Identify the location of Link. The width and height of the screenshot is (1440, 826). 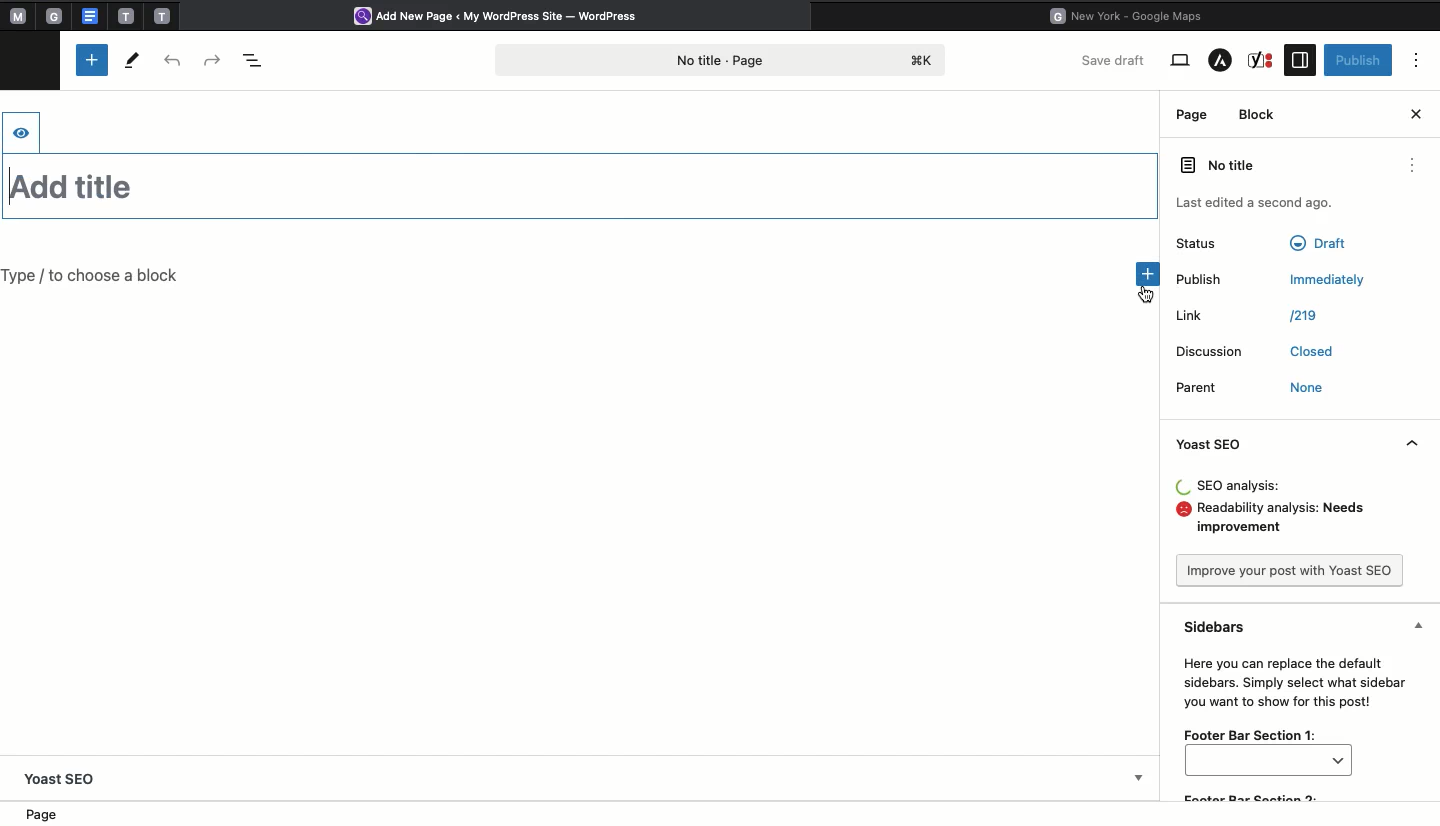
(1246, 316).